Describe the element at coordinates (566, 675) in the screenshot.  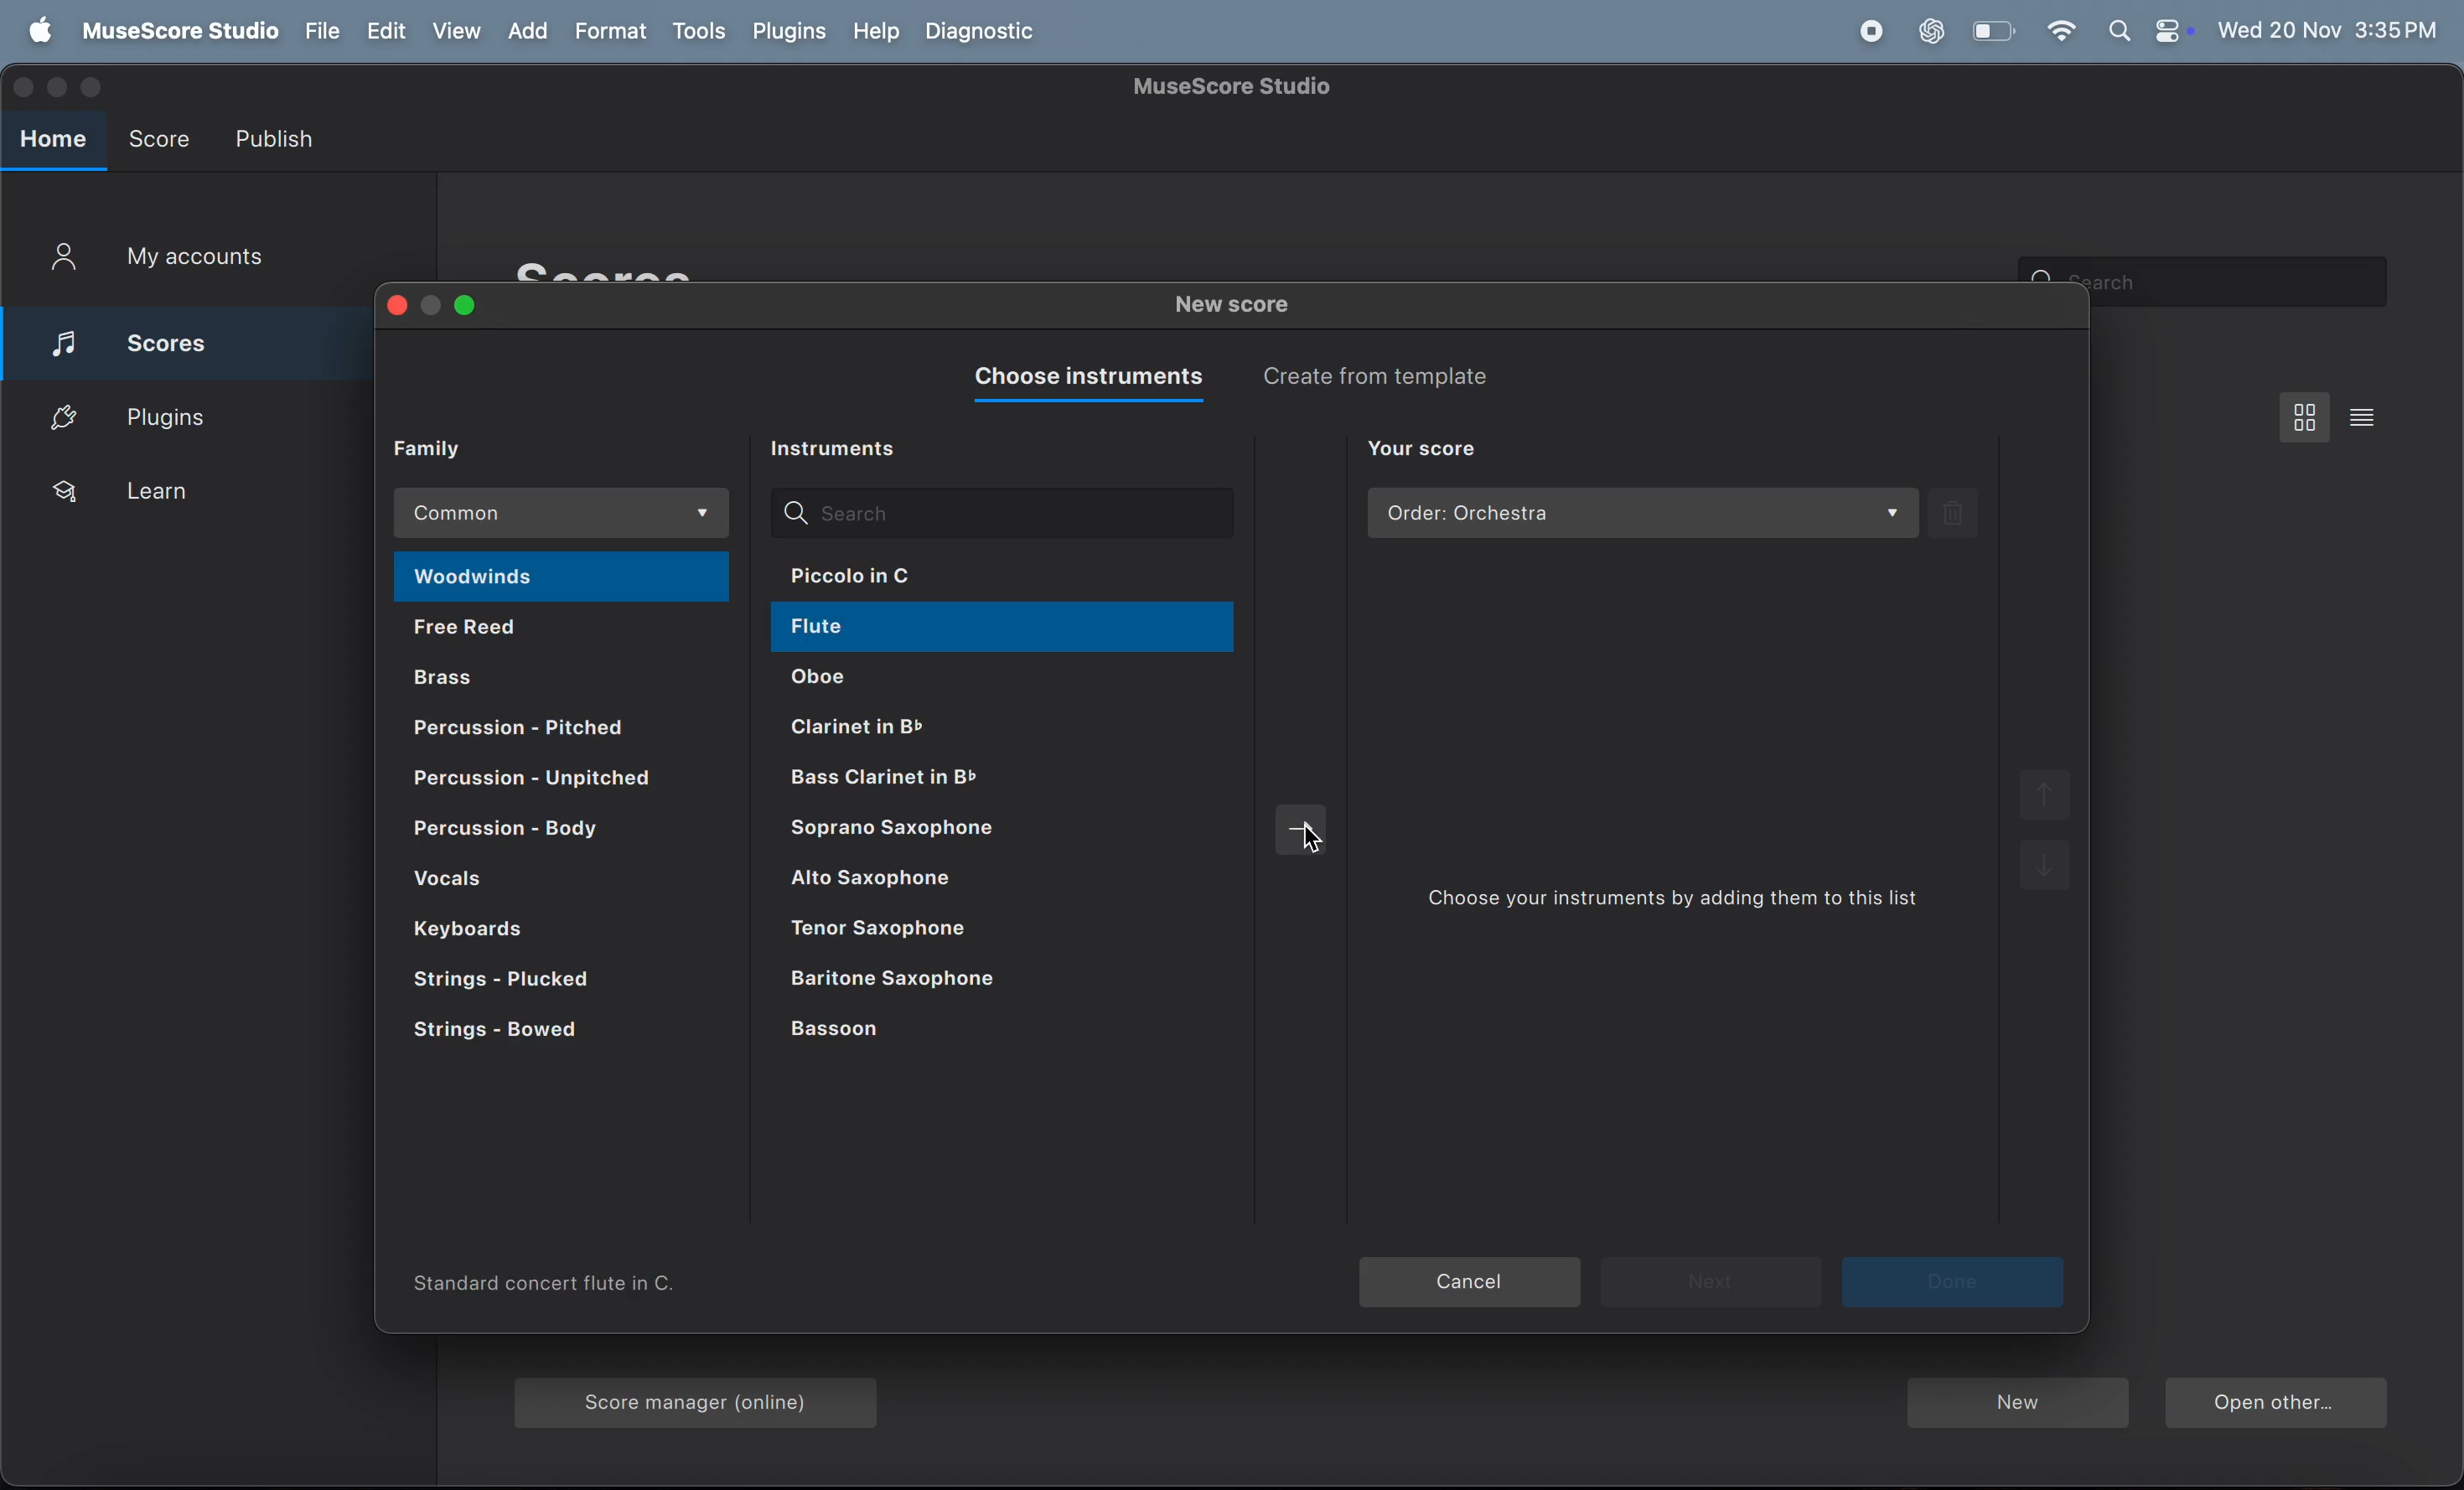
I see `brass` at that location.